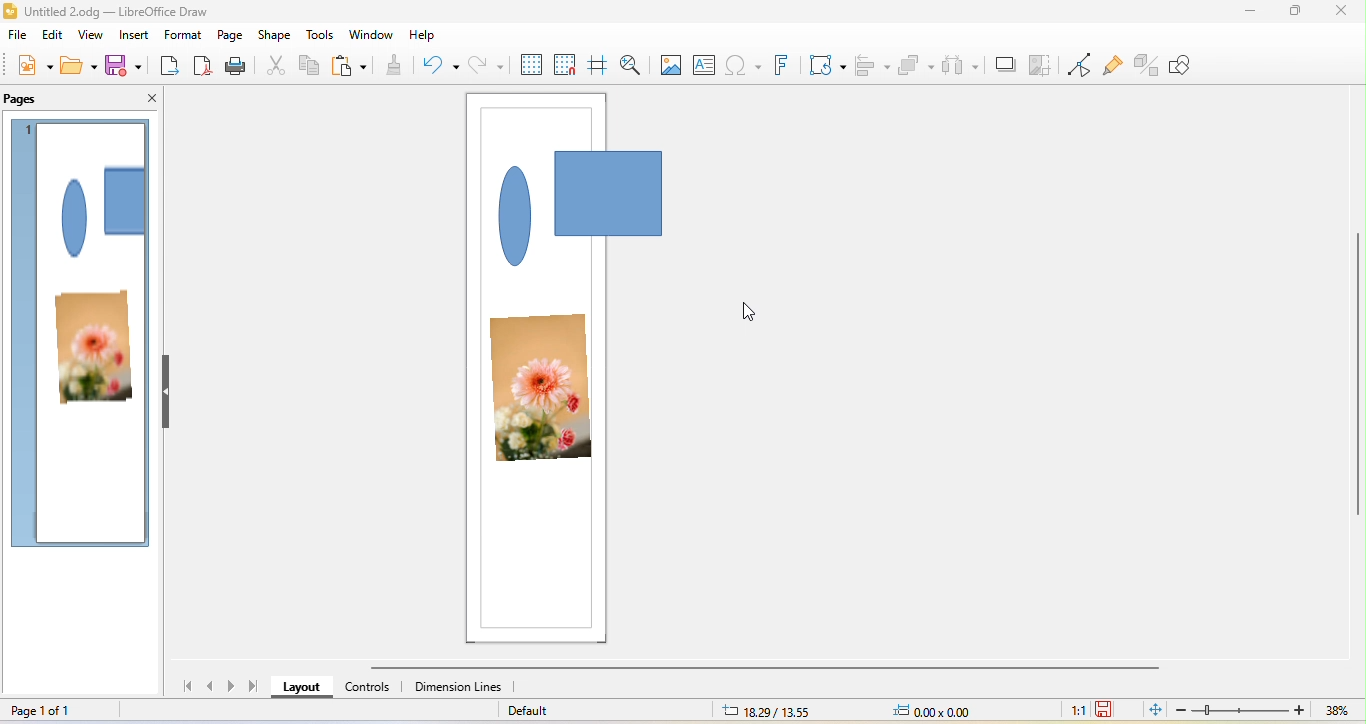  I want to click on page 1, so click(28, 130).